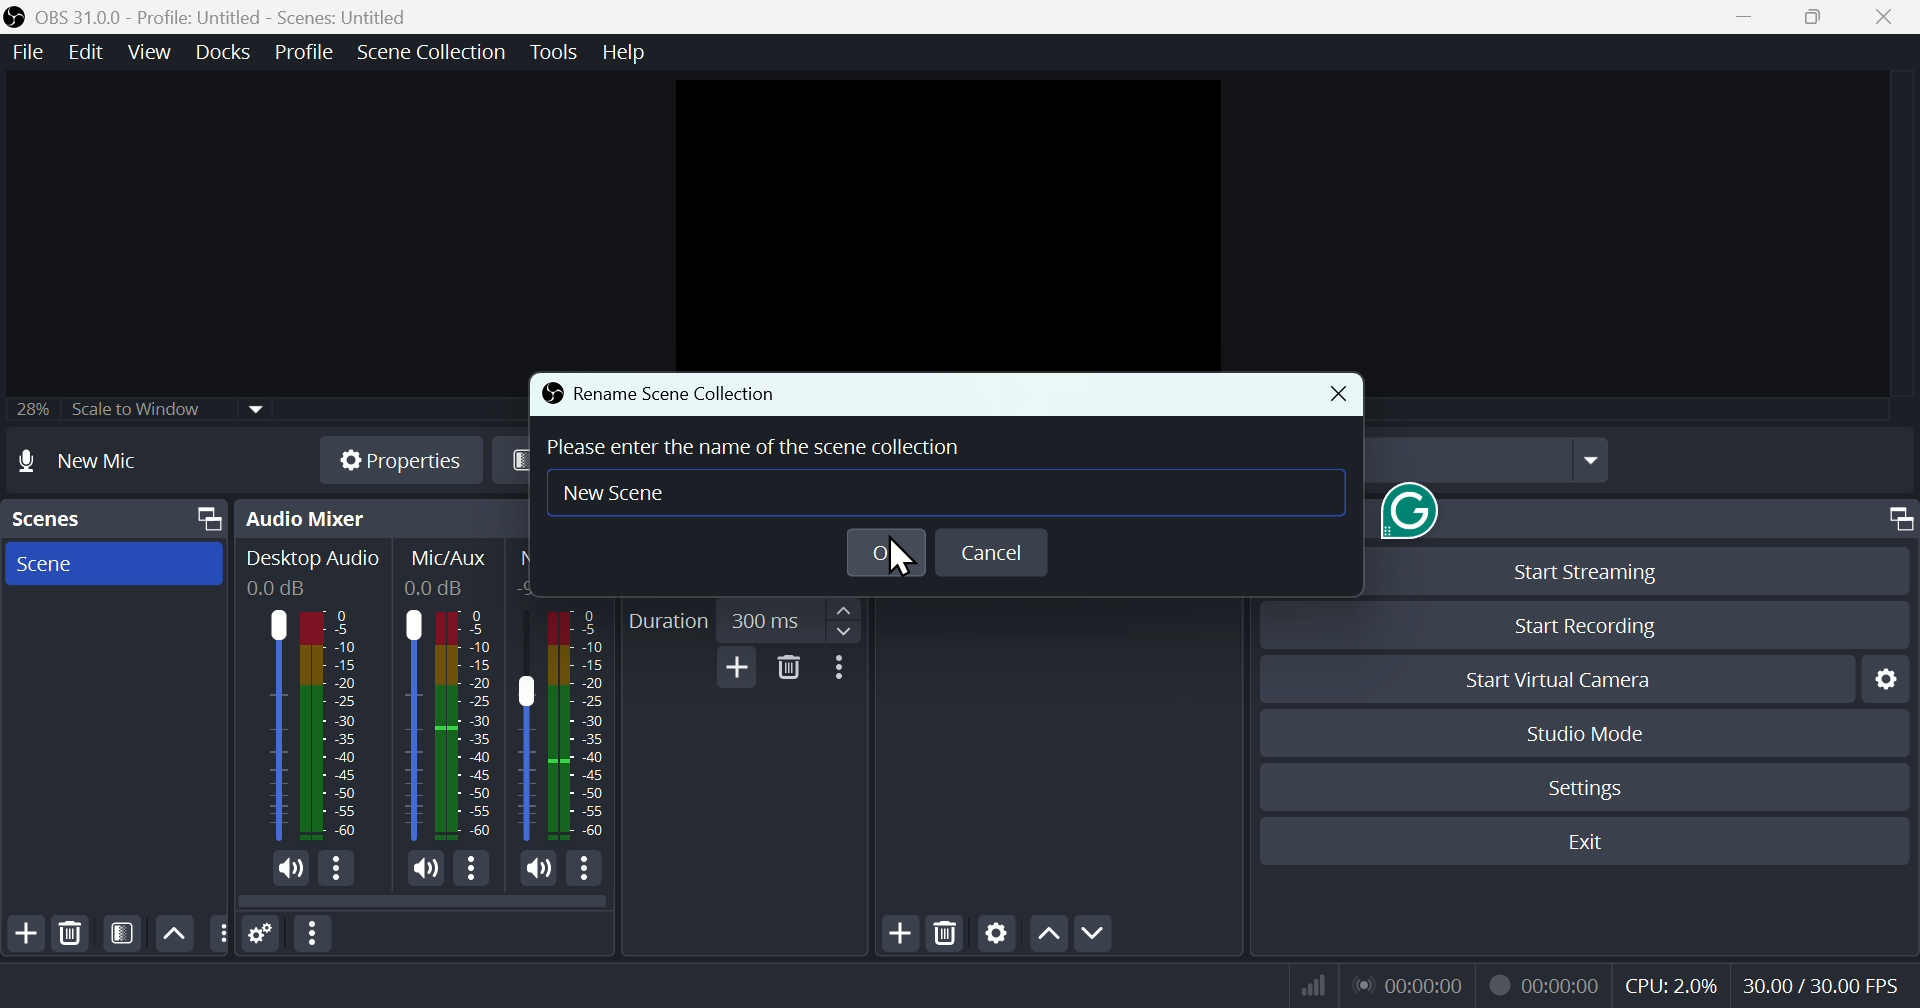 This screenshot has width=1920, height=1008. What do you see at coordinates (466, 726) in the screenshot?
I see `Mic/Aux` at bounding box center [466, 726].